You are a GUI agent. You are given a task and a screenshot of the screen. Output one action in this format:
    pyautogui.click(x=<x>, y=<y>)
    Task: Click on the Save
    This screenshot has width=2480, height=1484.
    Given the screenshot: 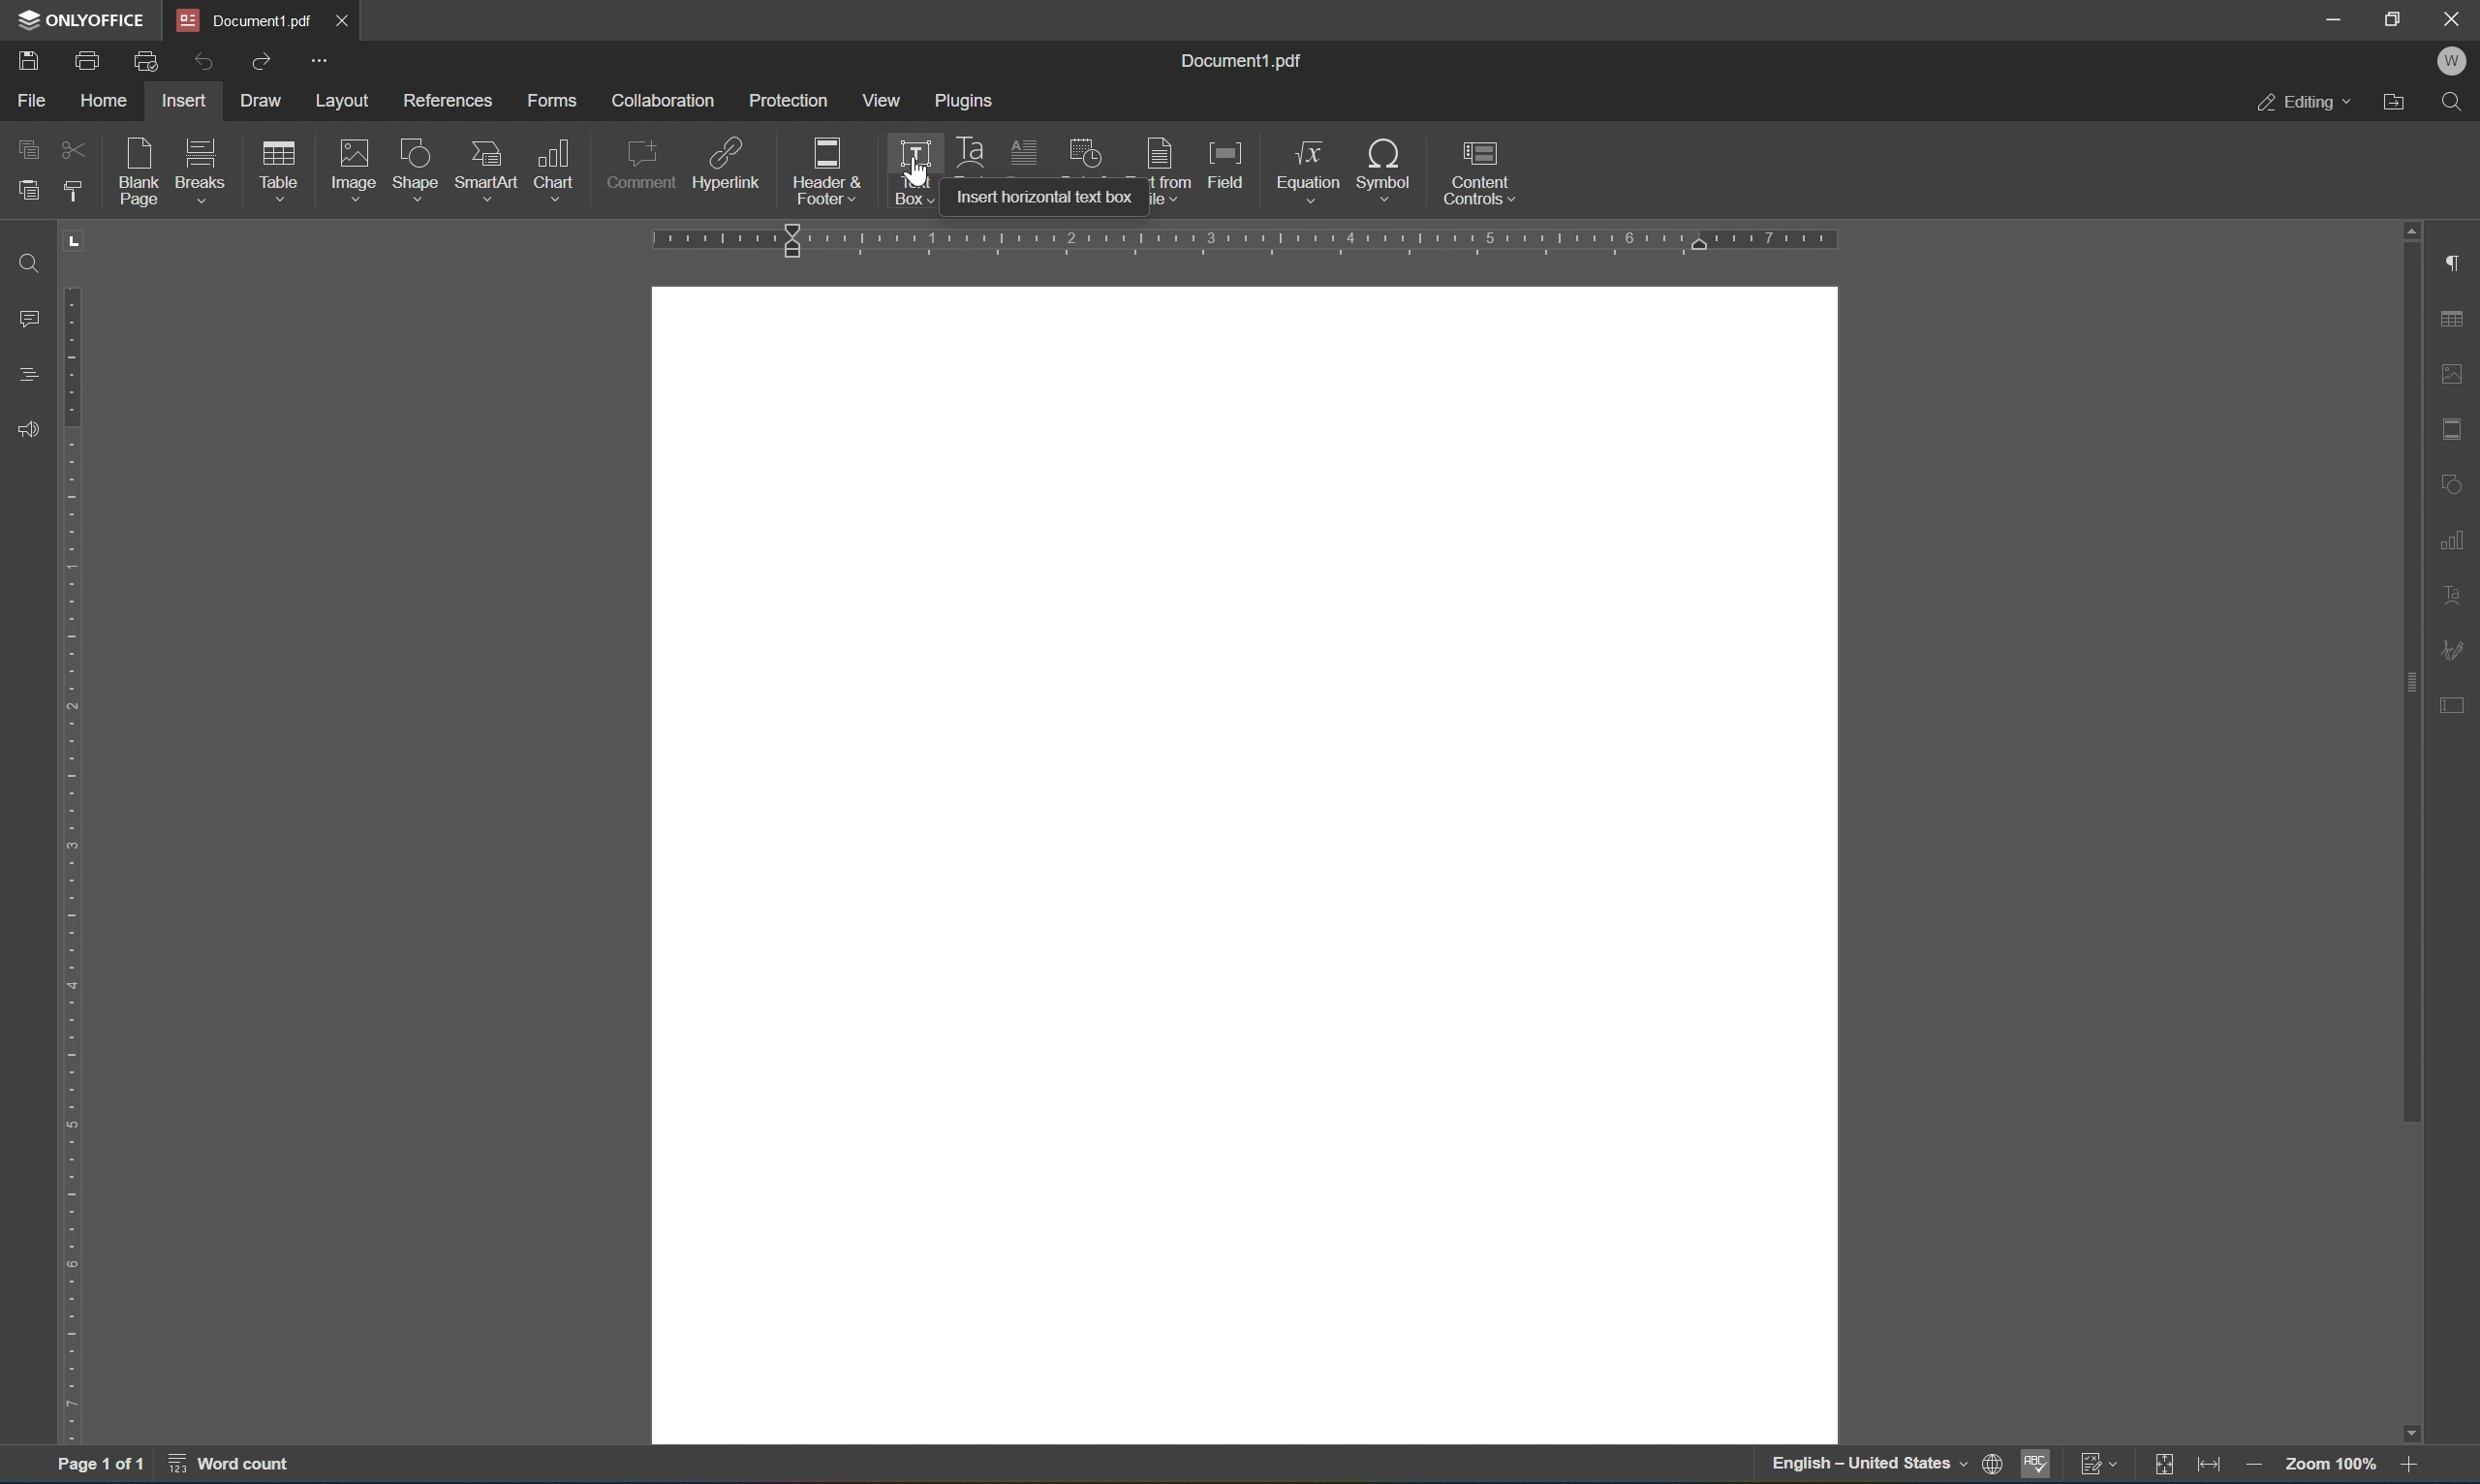 What is the action you would take?
    pyautogui.click(x=30, y=61)
    